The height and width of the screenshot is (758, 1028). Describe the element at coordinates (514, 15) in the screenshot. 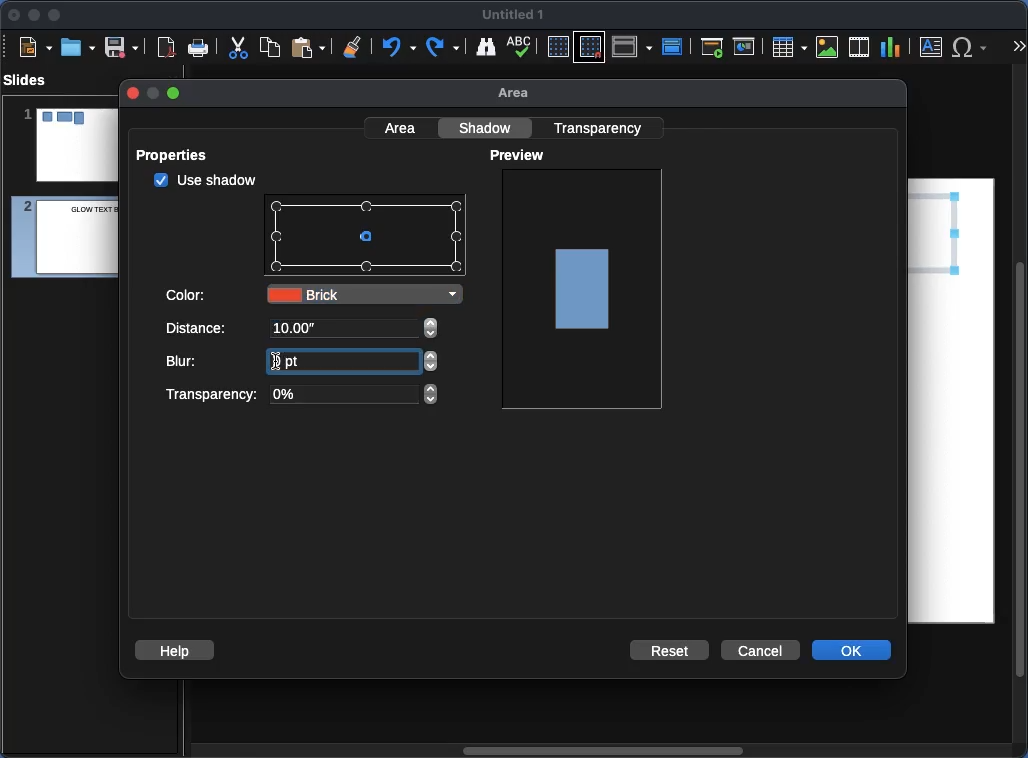

I see `Name` at that location.